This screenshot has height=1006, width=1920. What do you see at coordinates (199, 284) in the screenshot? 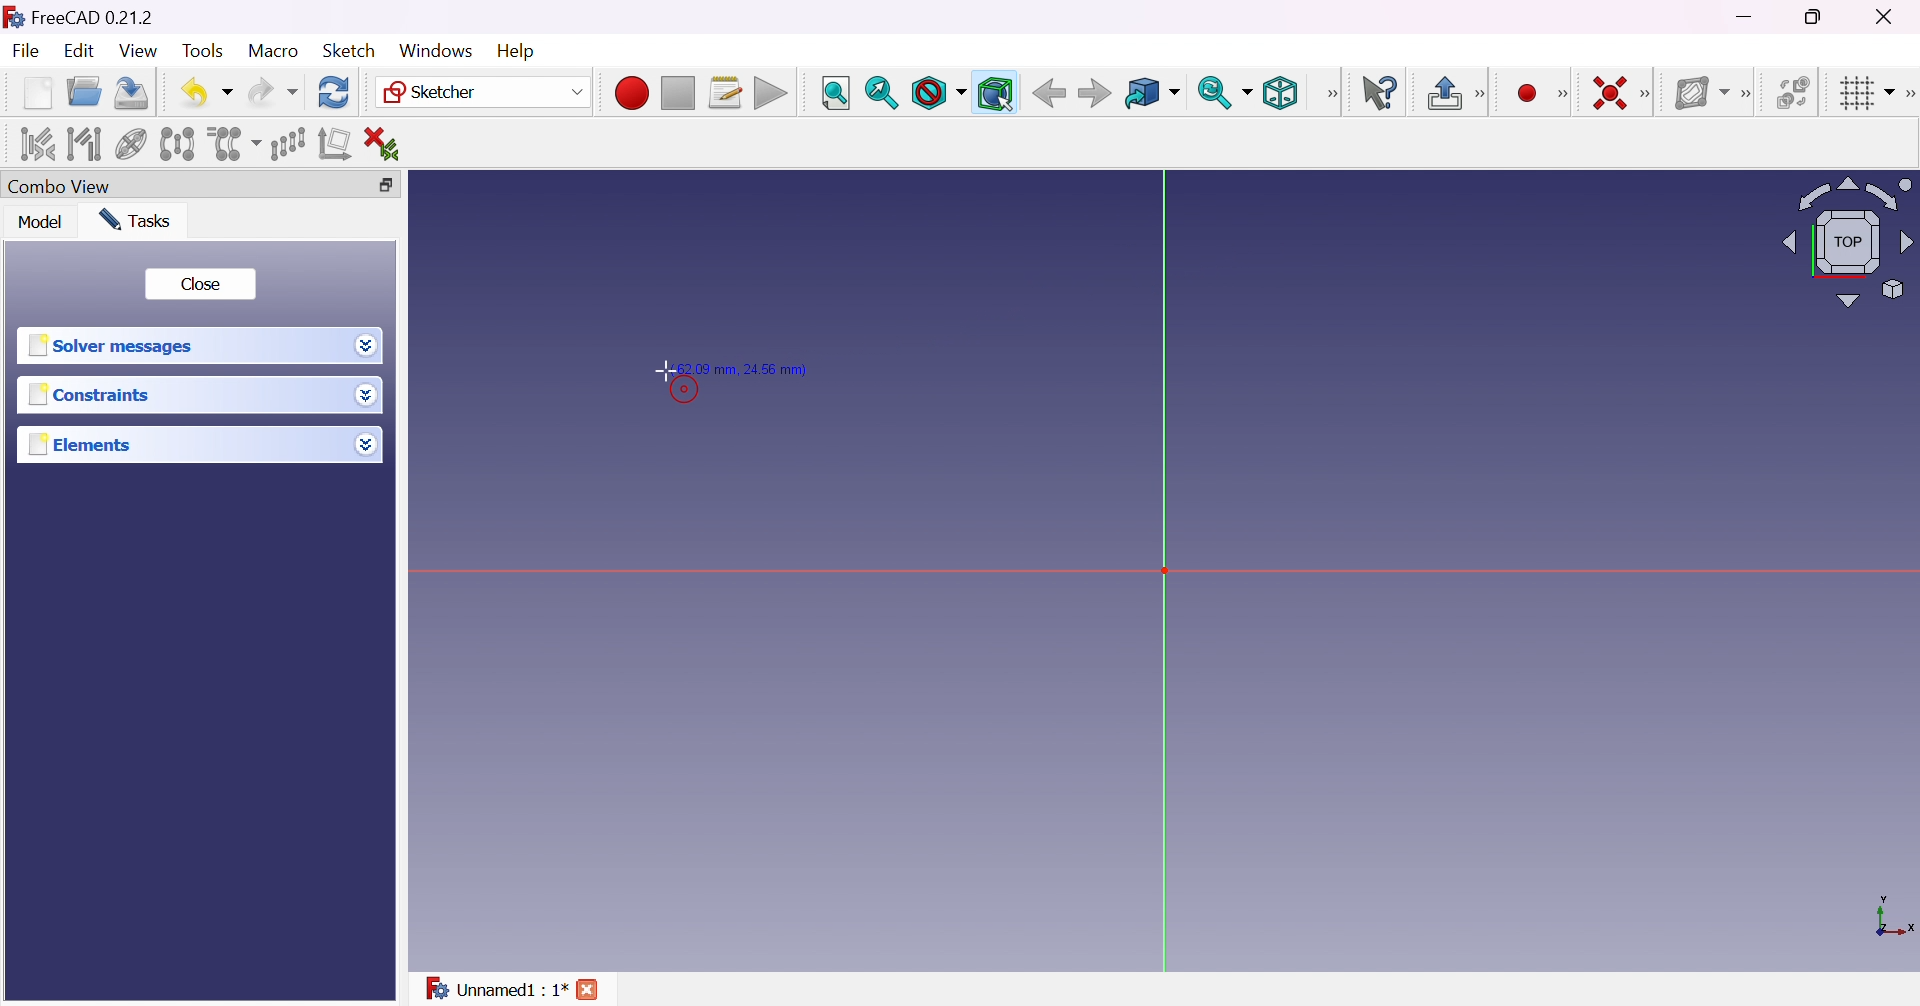
I see `Close` at bounding box center [199, 284].